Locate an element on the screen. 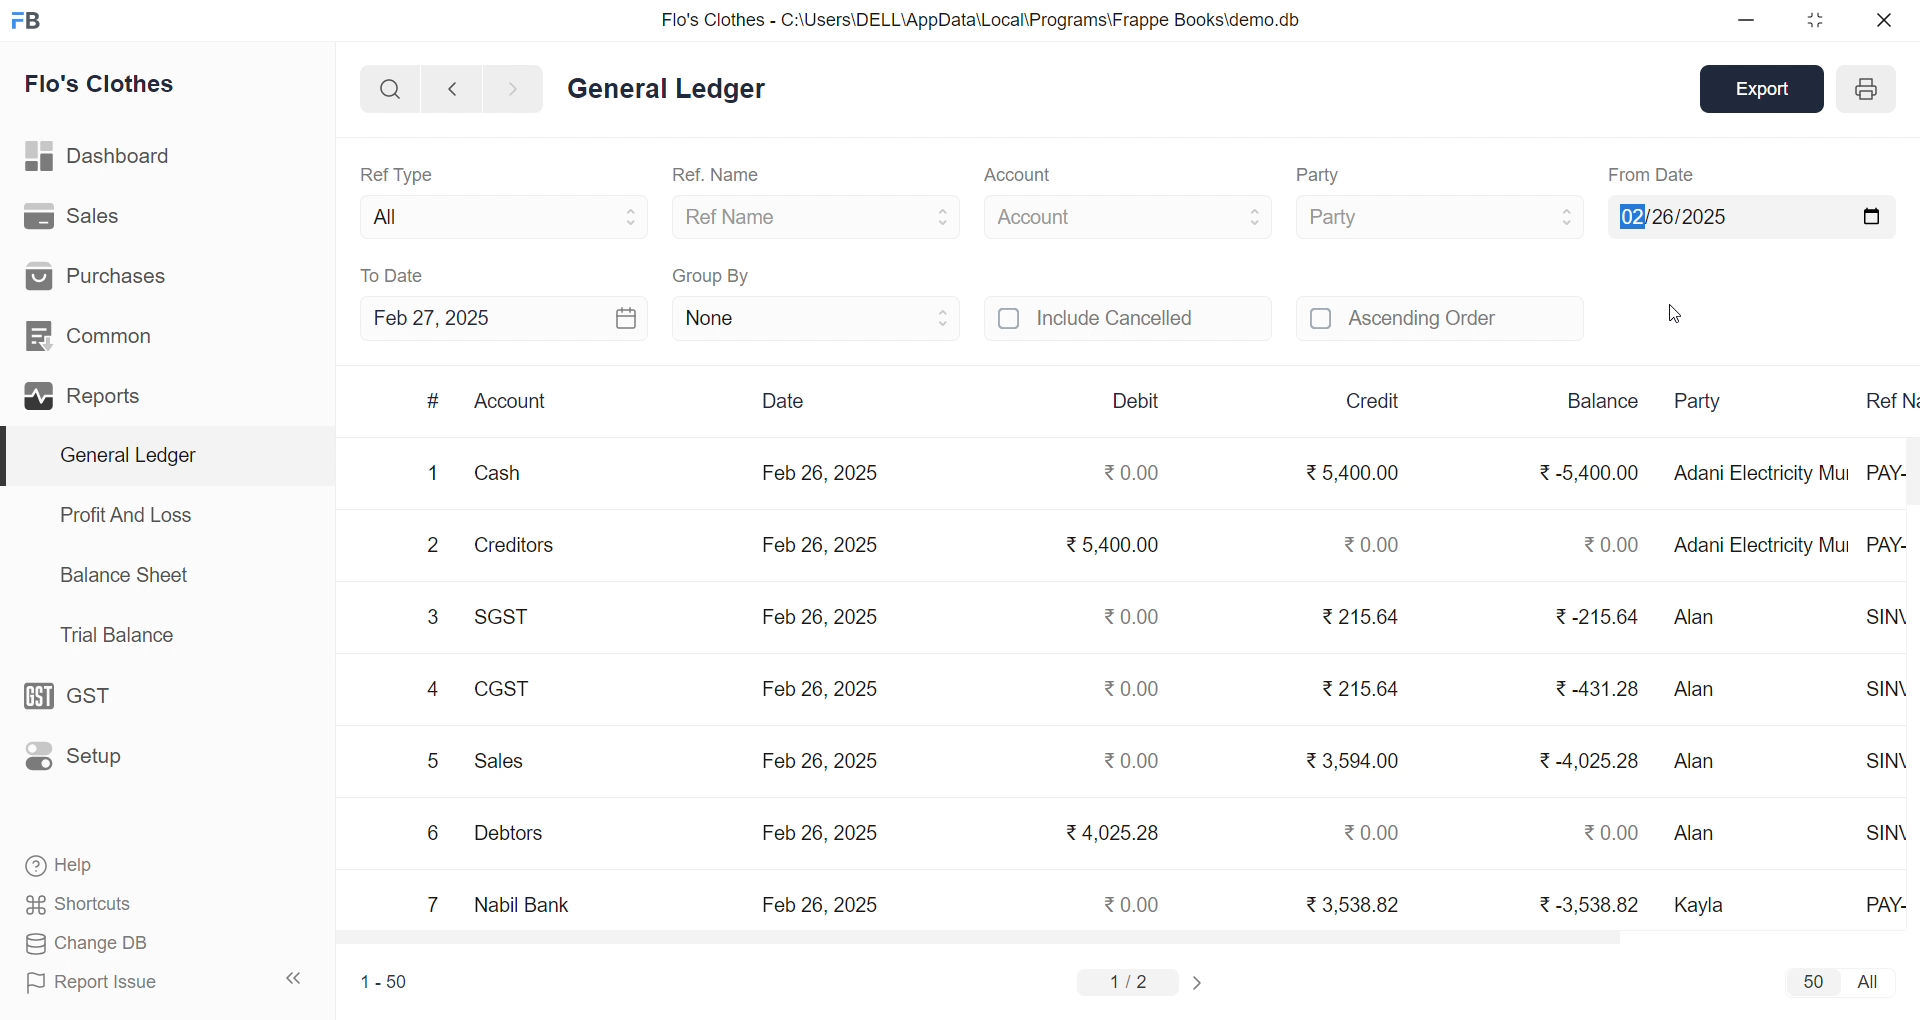 This screenshot has height=1020, width=1920. Feb 26, 2025 is located at coordinates (820, 904).